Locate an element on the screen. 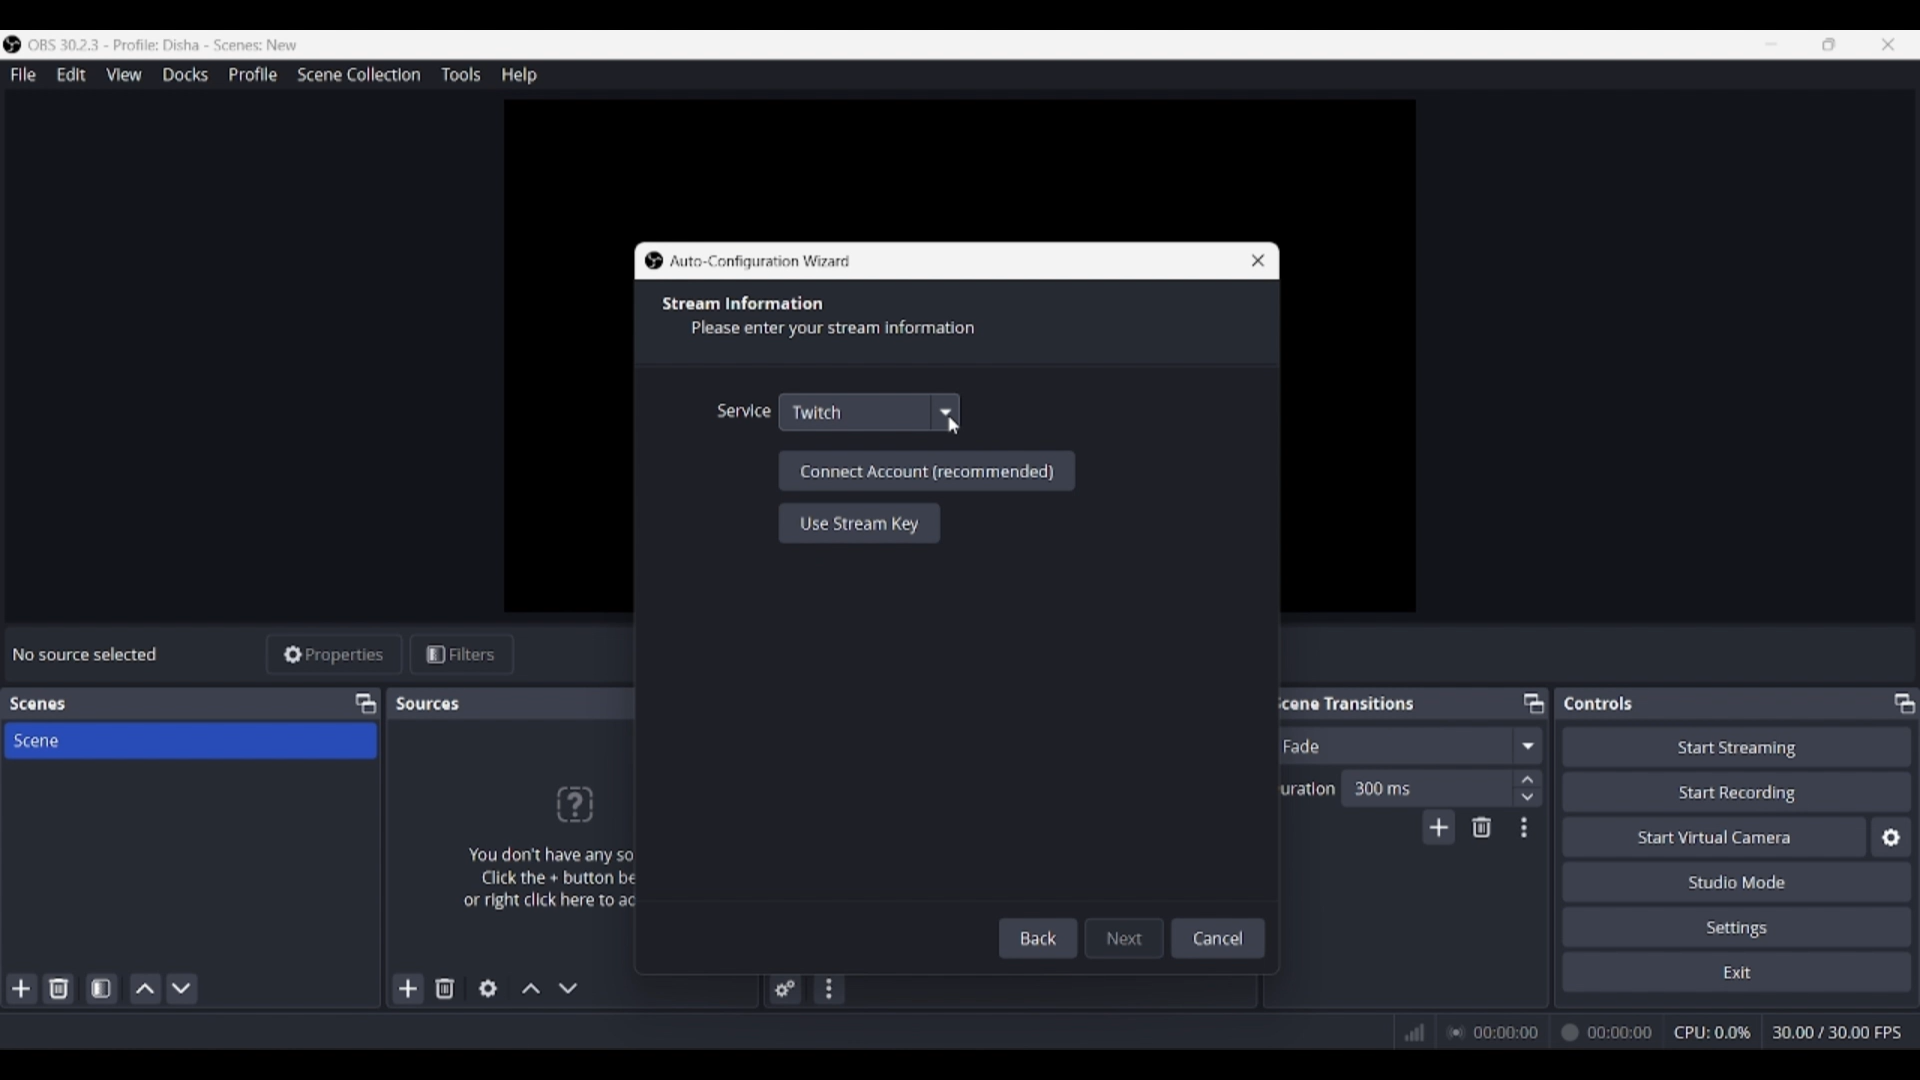 This screenshot has height=1080, width=1920. Float scenes is located at coordinates (365, 704).